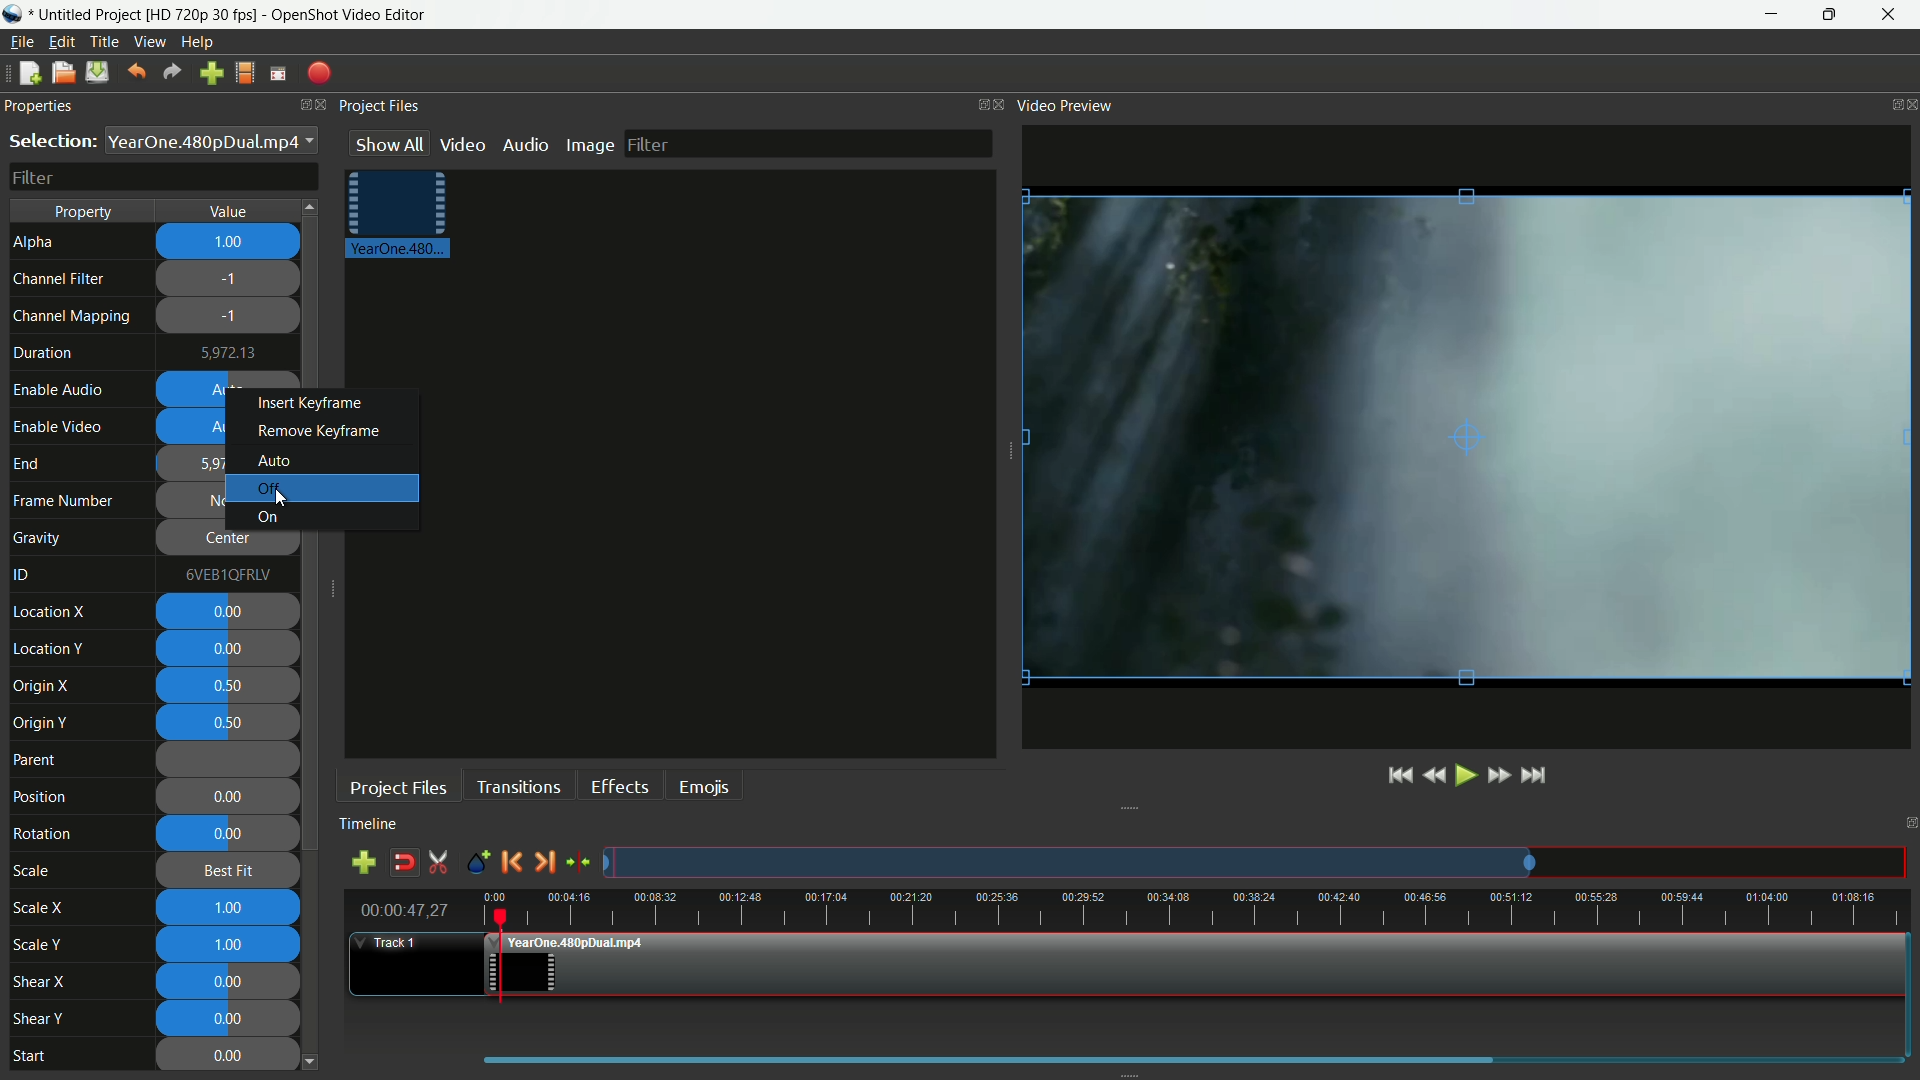  I want to click on current time, so click(403, 910).